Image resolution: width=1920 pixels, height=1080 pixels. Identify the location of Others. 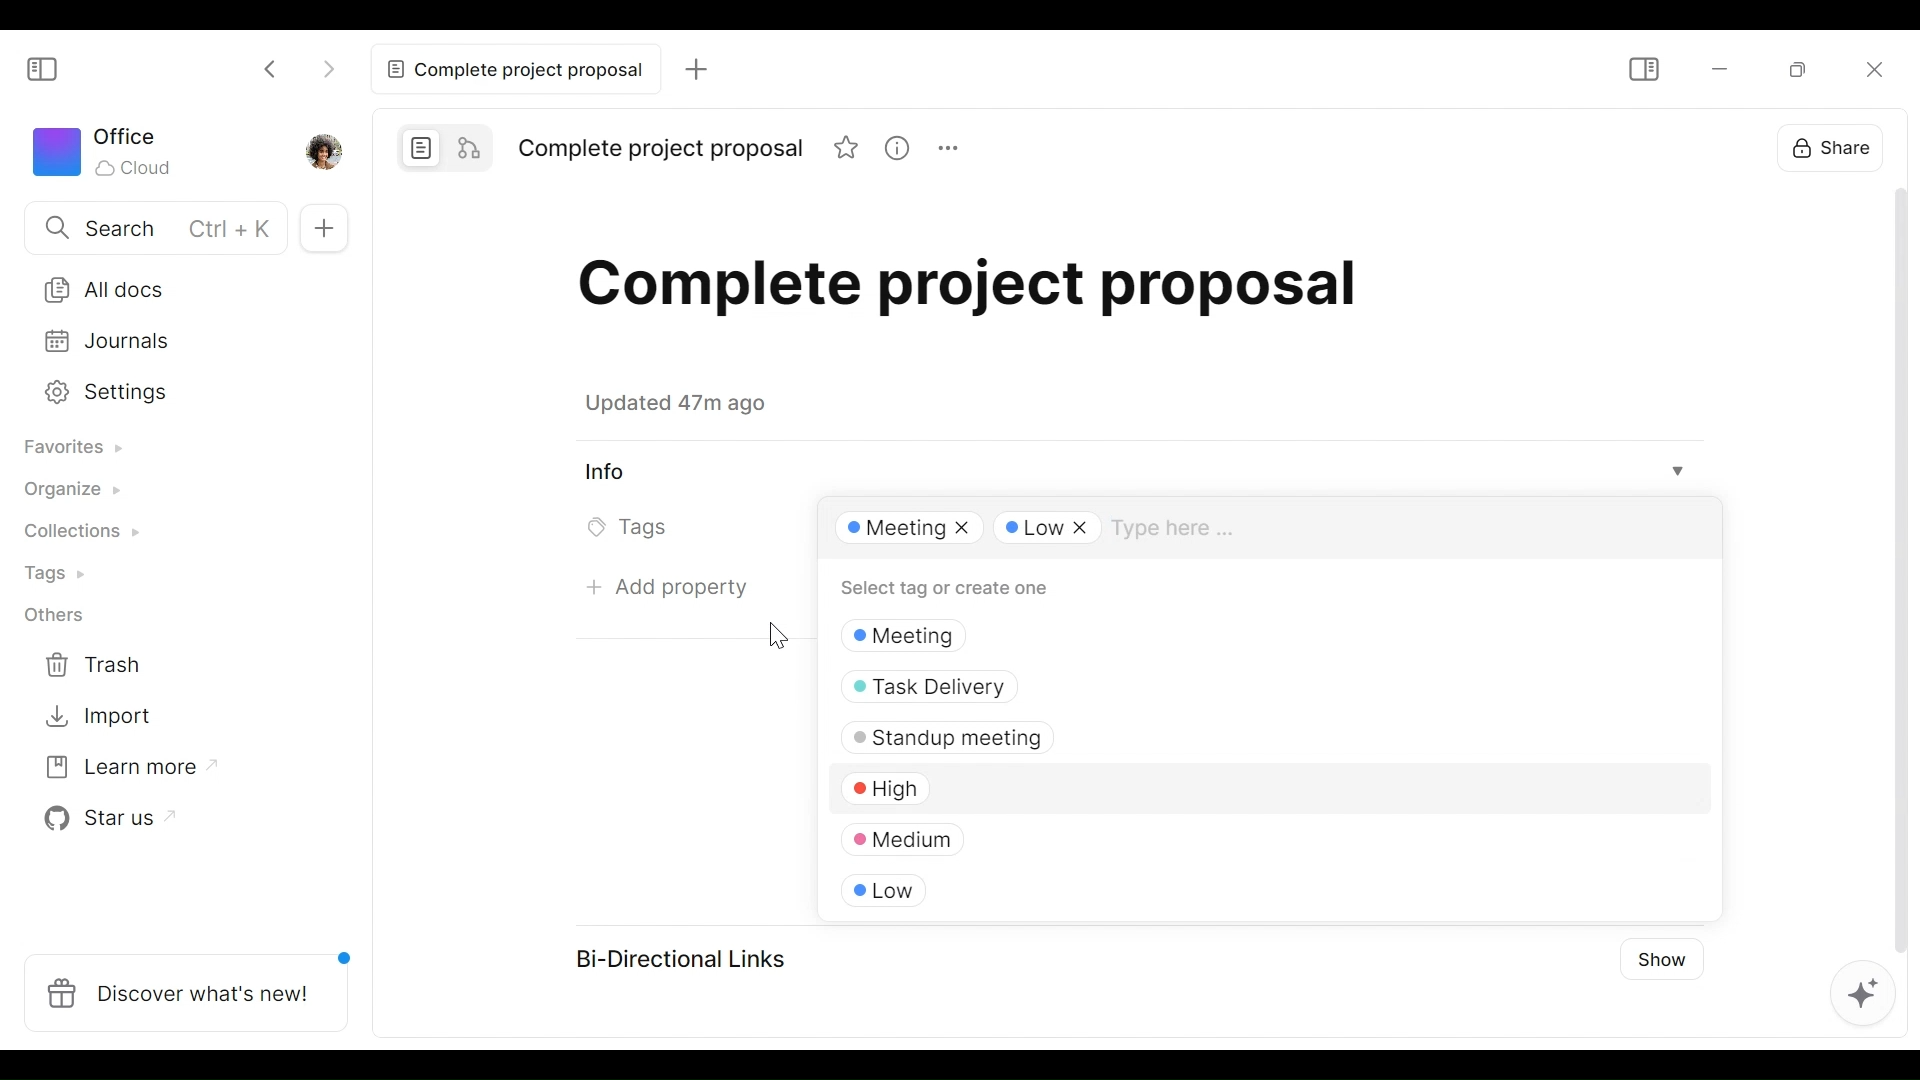
(63, 618).